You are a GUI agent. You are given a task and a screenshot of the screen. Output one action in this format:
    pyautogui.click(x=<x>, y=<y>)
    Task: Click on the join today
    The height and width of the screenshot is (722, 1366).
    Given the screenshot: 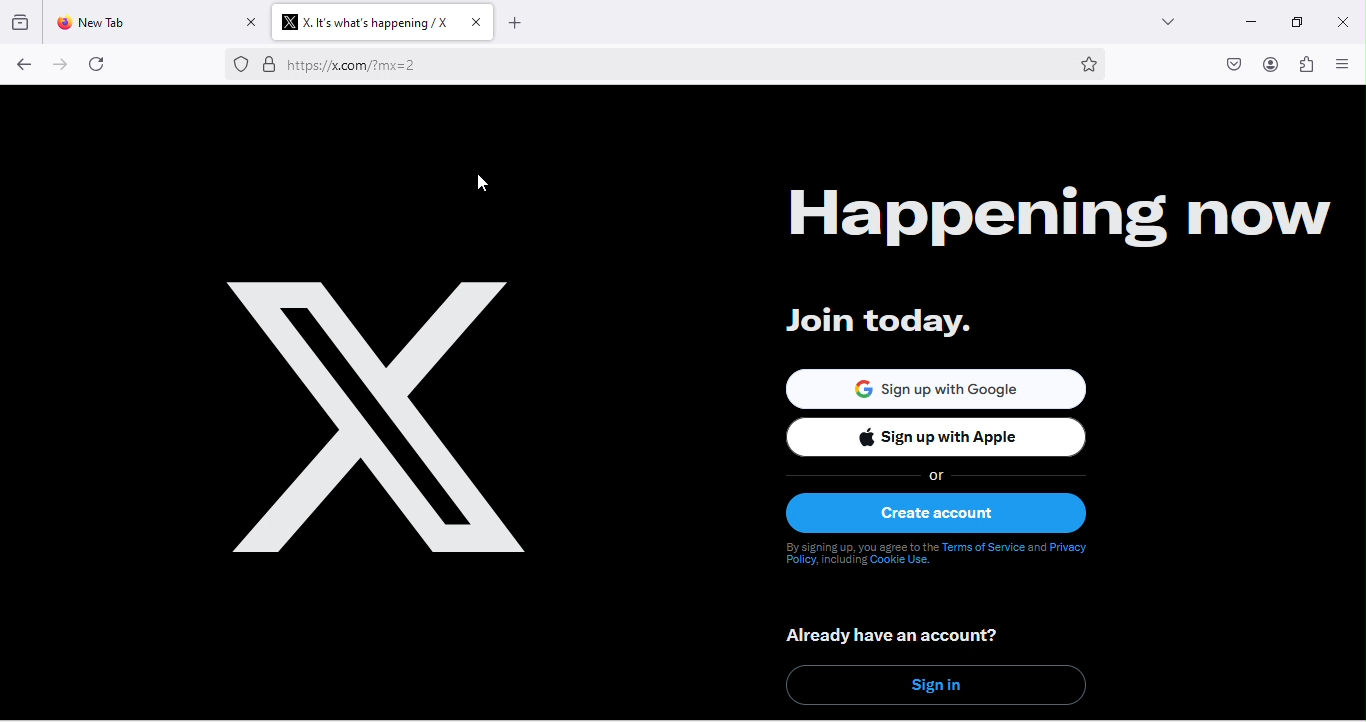 What is the action you would take?
    pyautogui.click(x=873, y=322)
    